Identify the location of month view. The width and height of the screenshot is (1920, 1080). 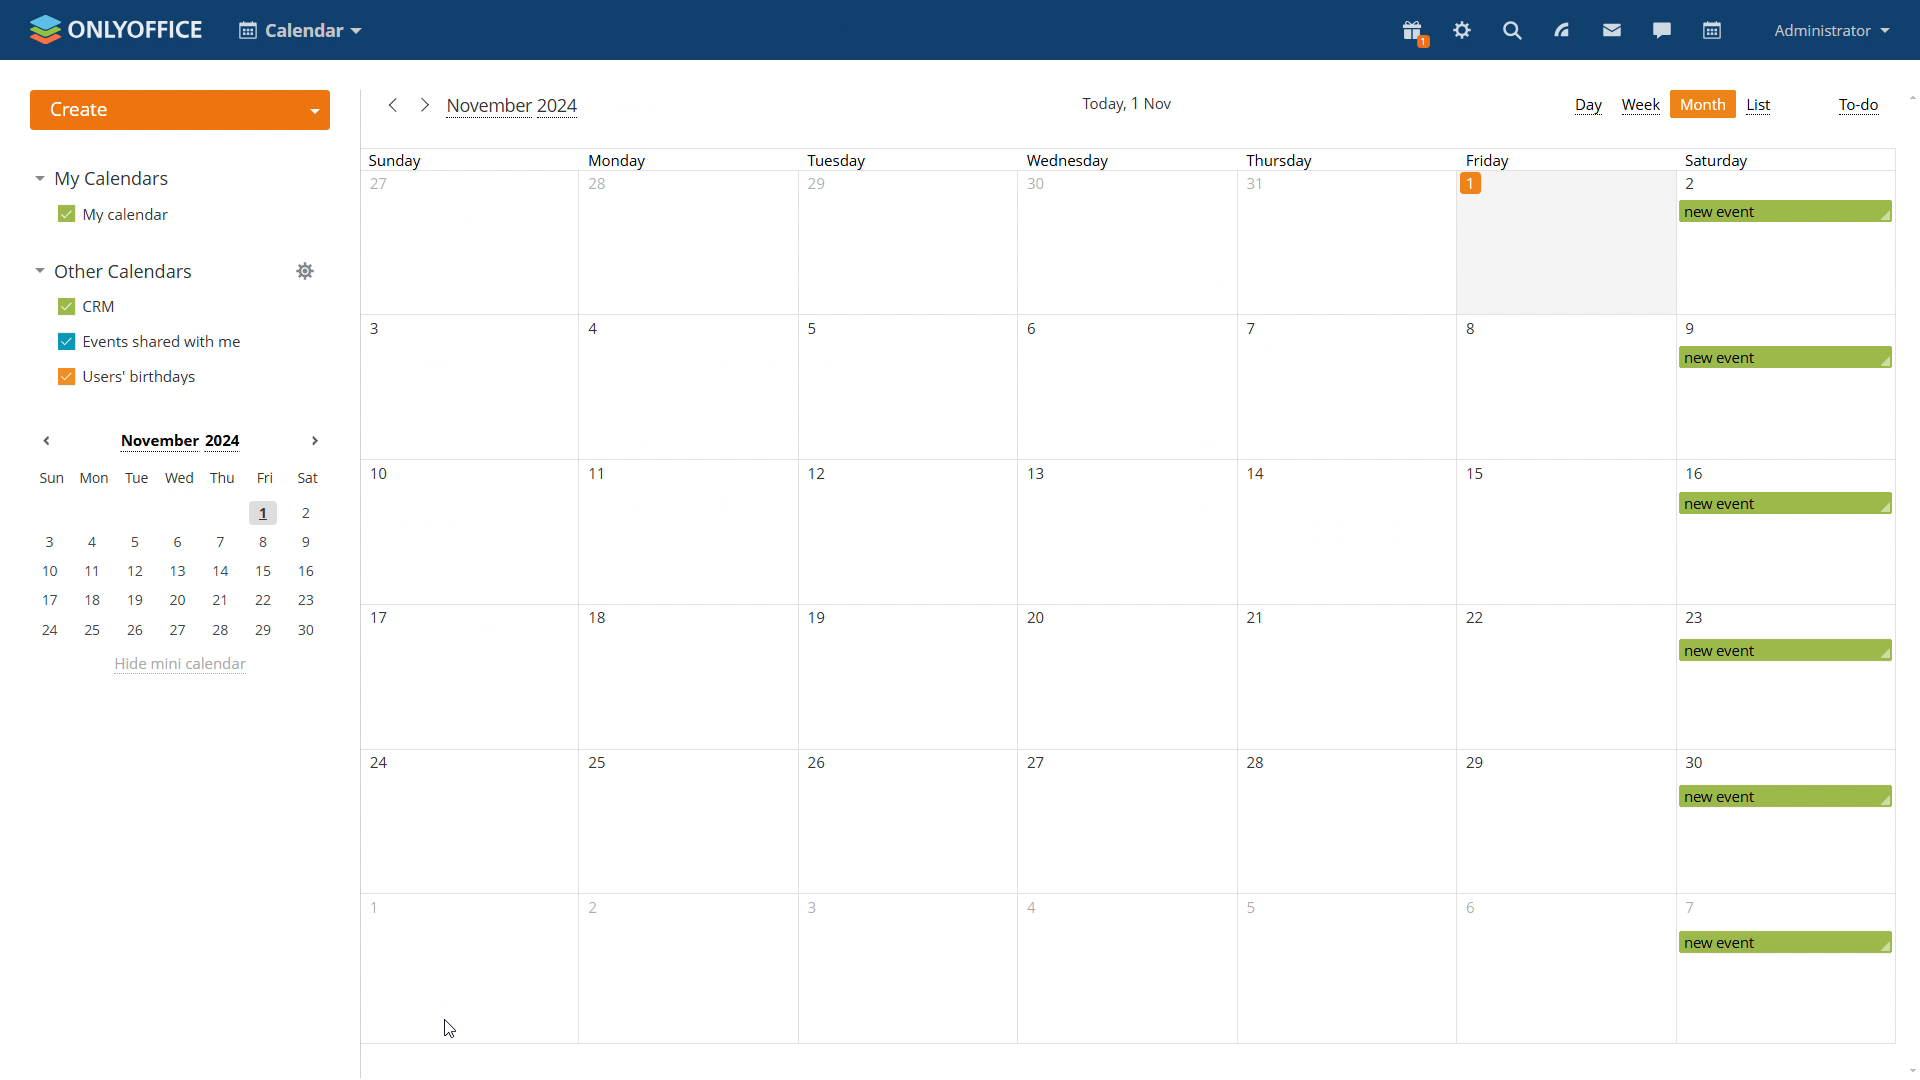
(1704, 102).